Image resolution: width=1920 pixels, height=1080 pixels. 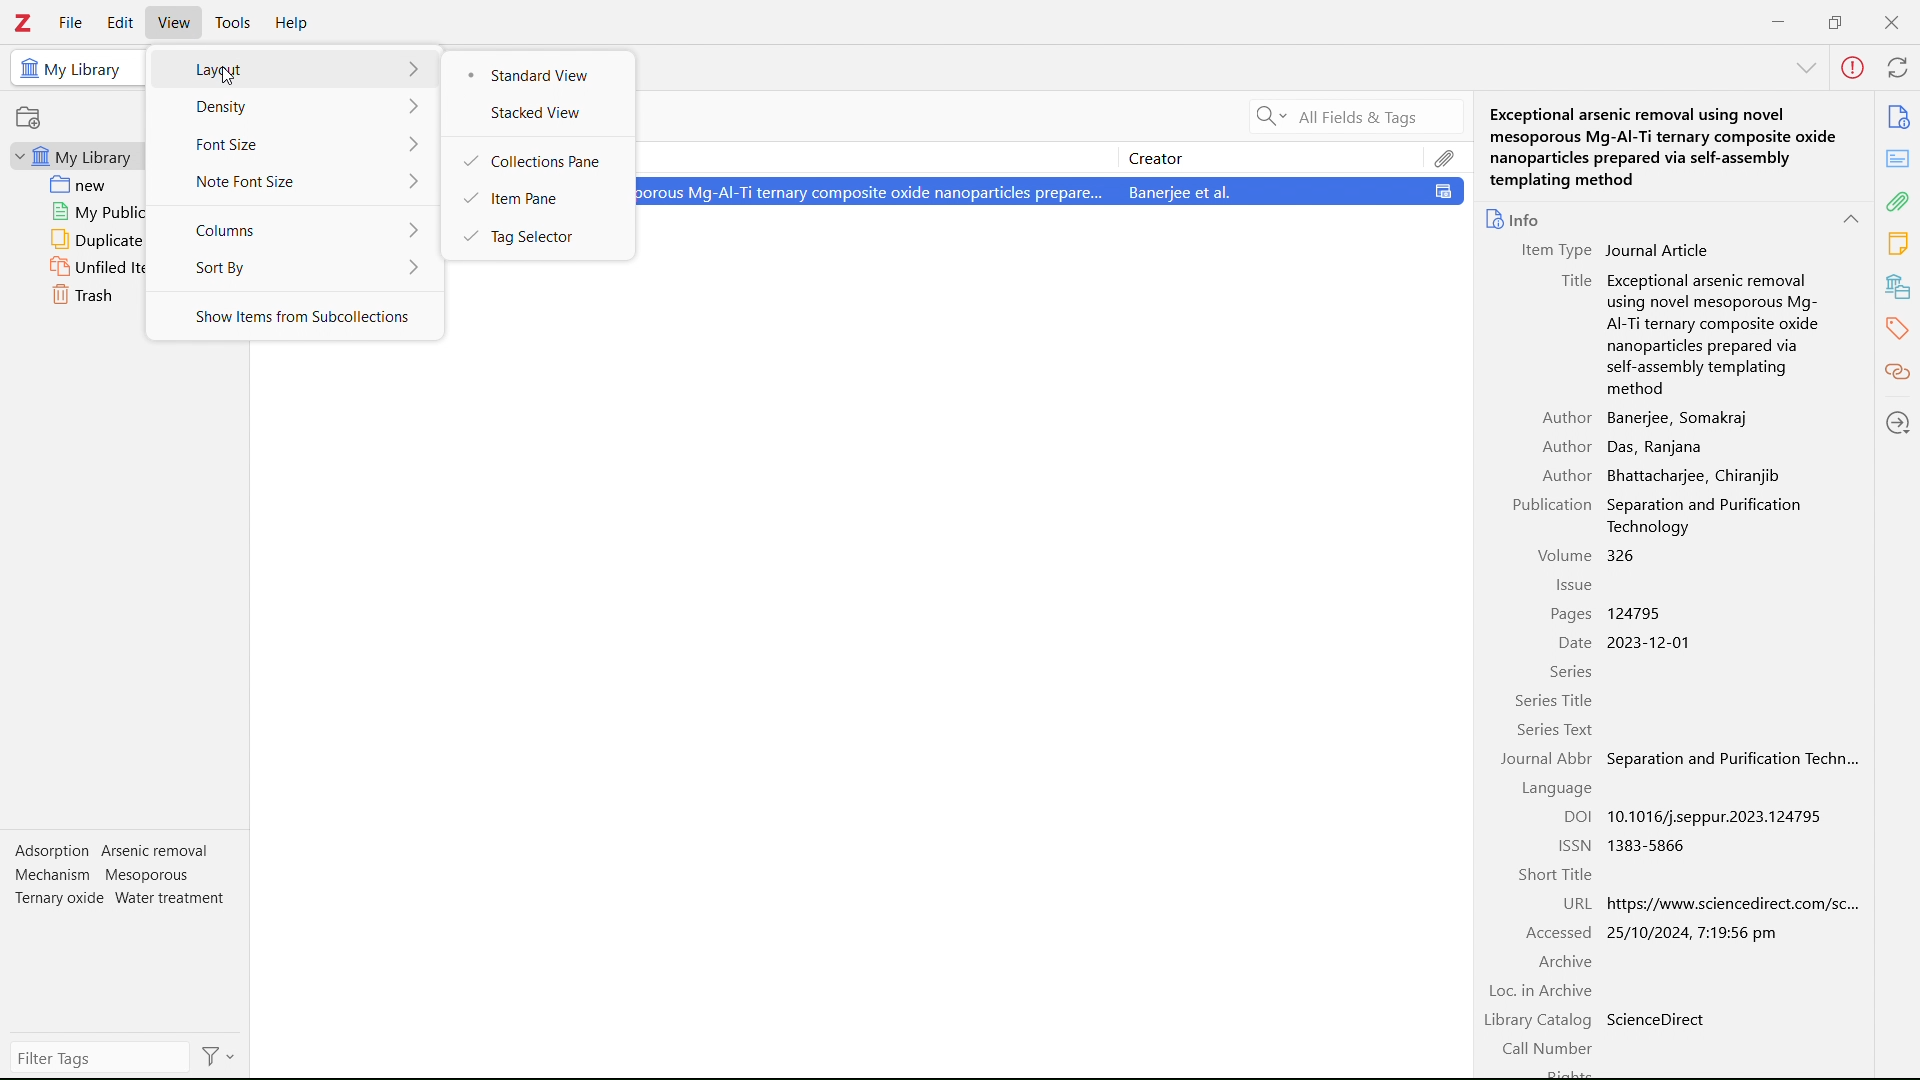 What do you see at coordinates (1557, 931) in the screenshot?
I see `Accessed` at bounding box center [1557, 931].